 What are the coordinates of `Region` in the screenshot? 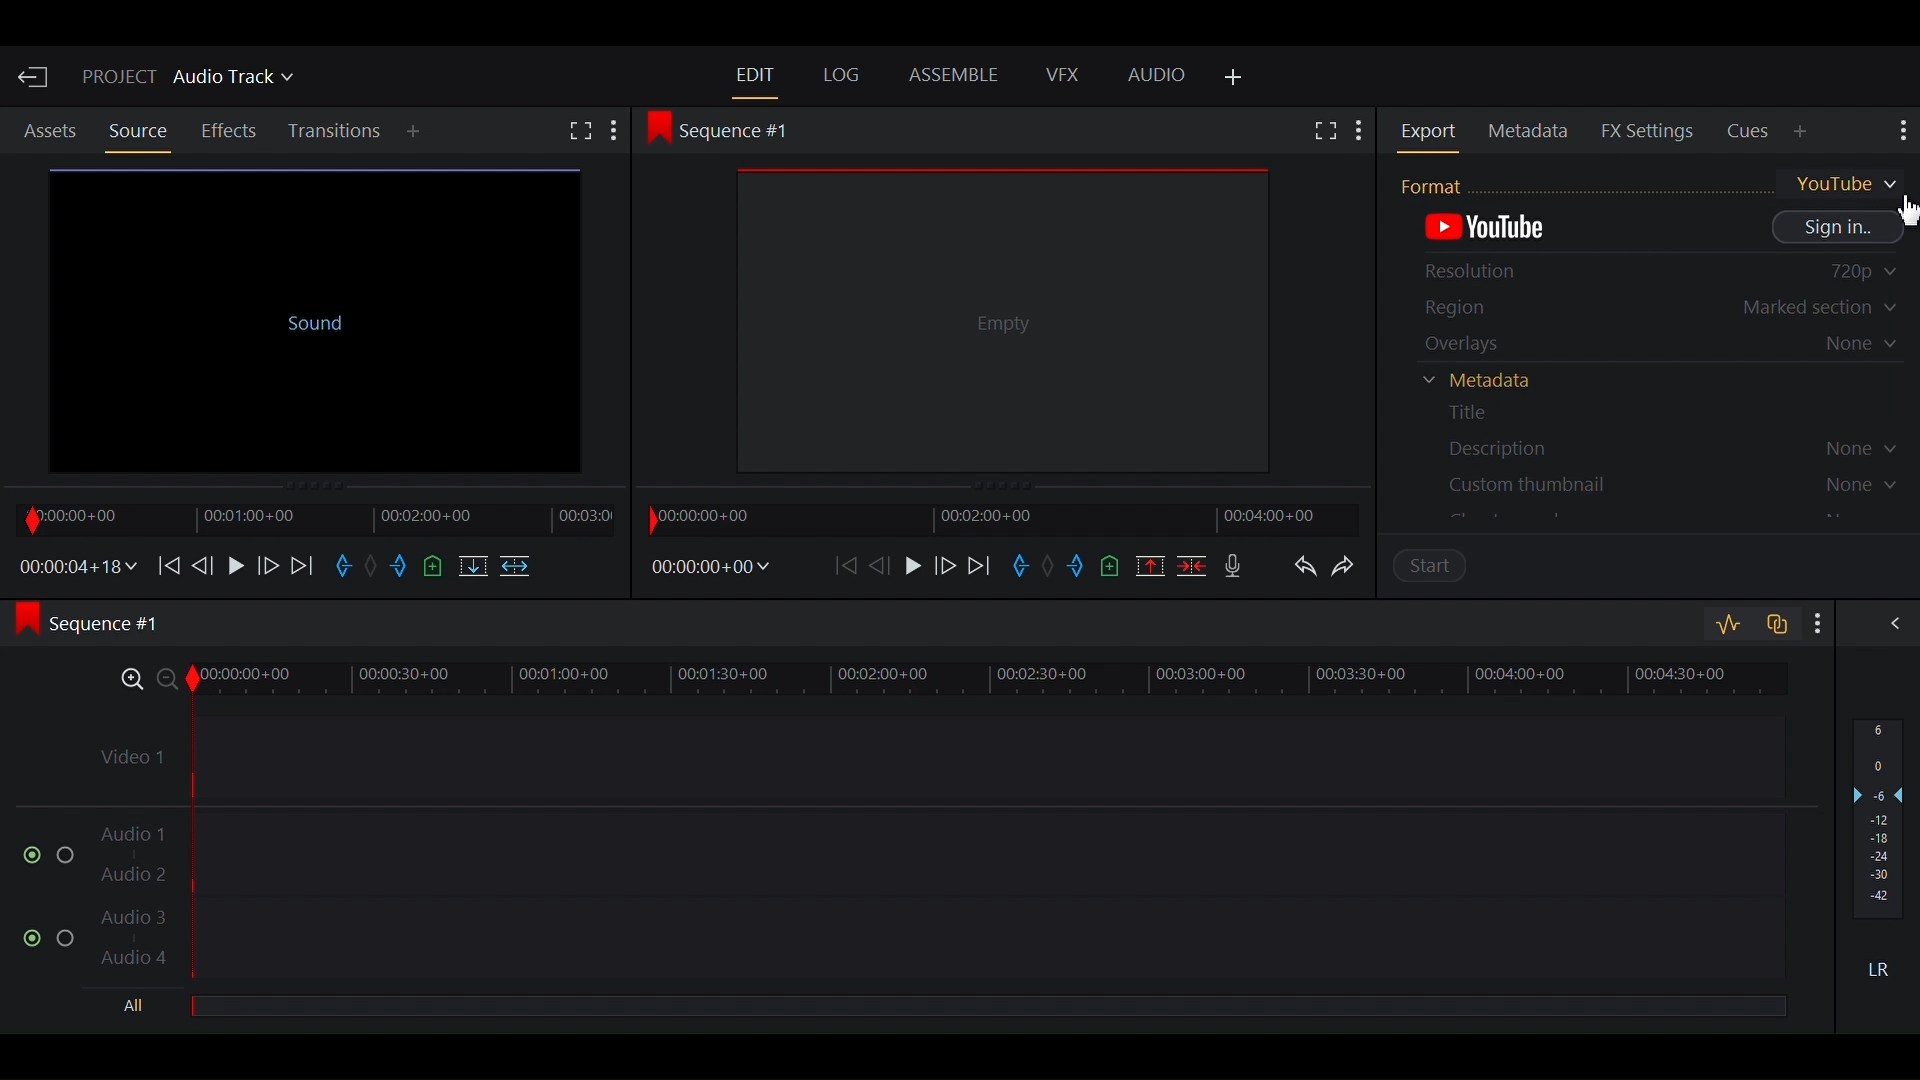 It's located at (1658, 310).